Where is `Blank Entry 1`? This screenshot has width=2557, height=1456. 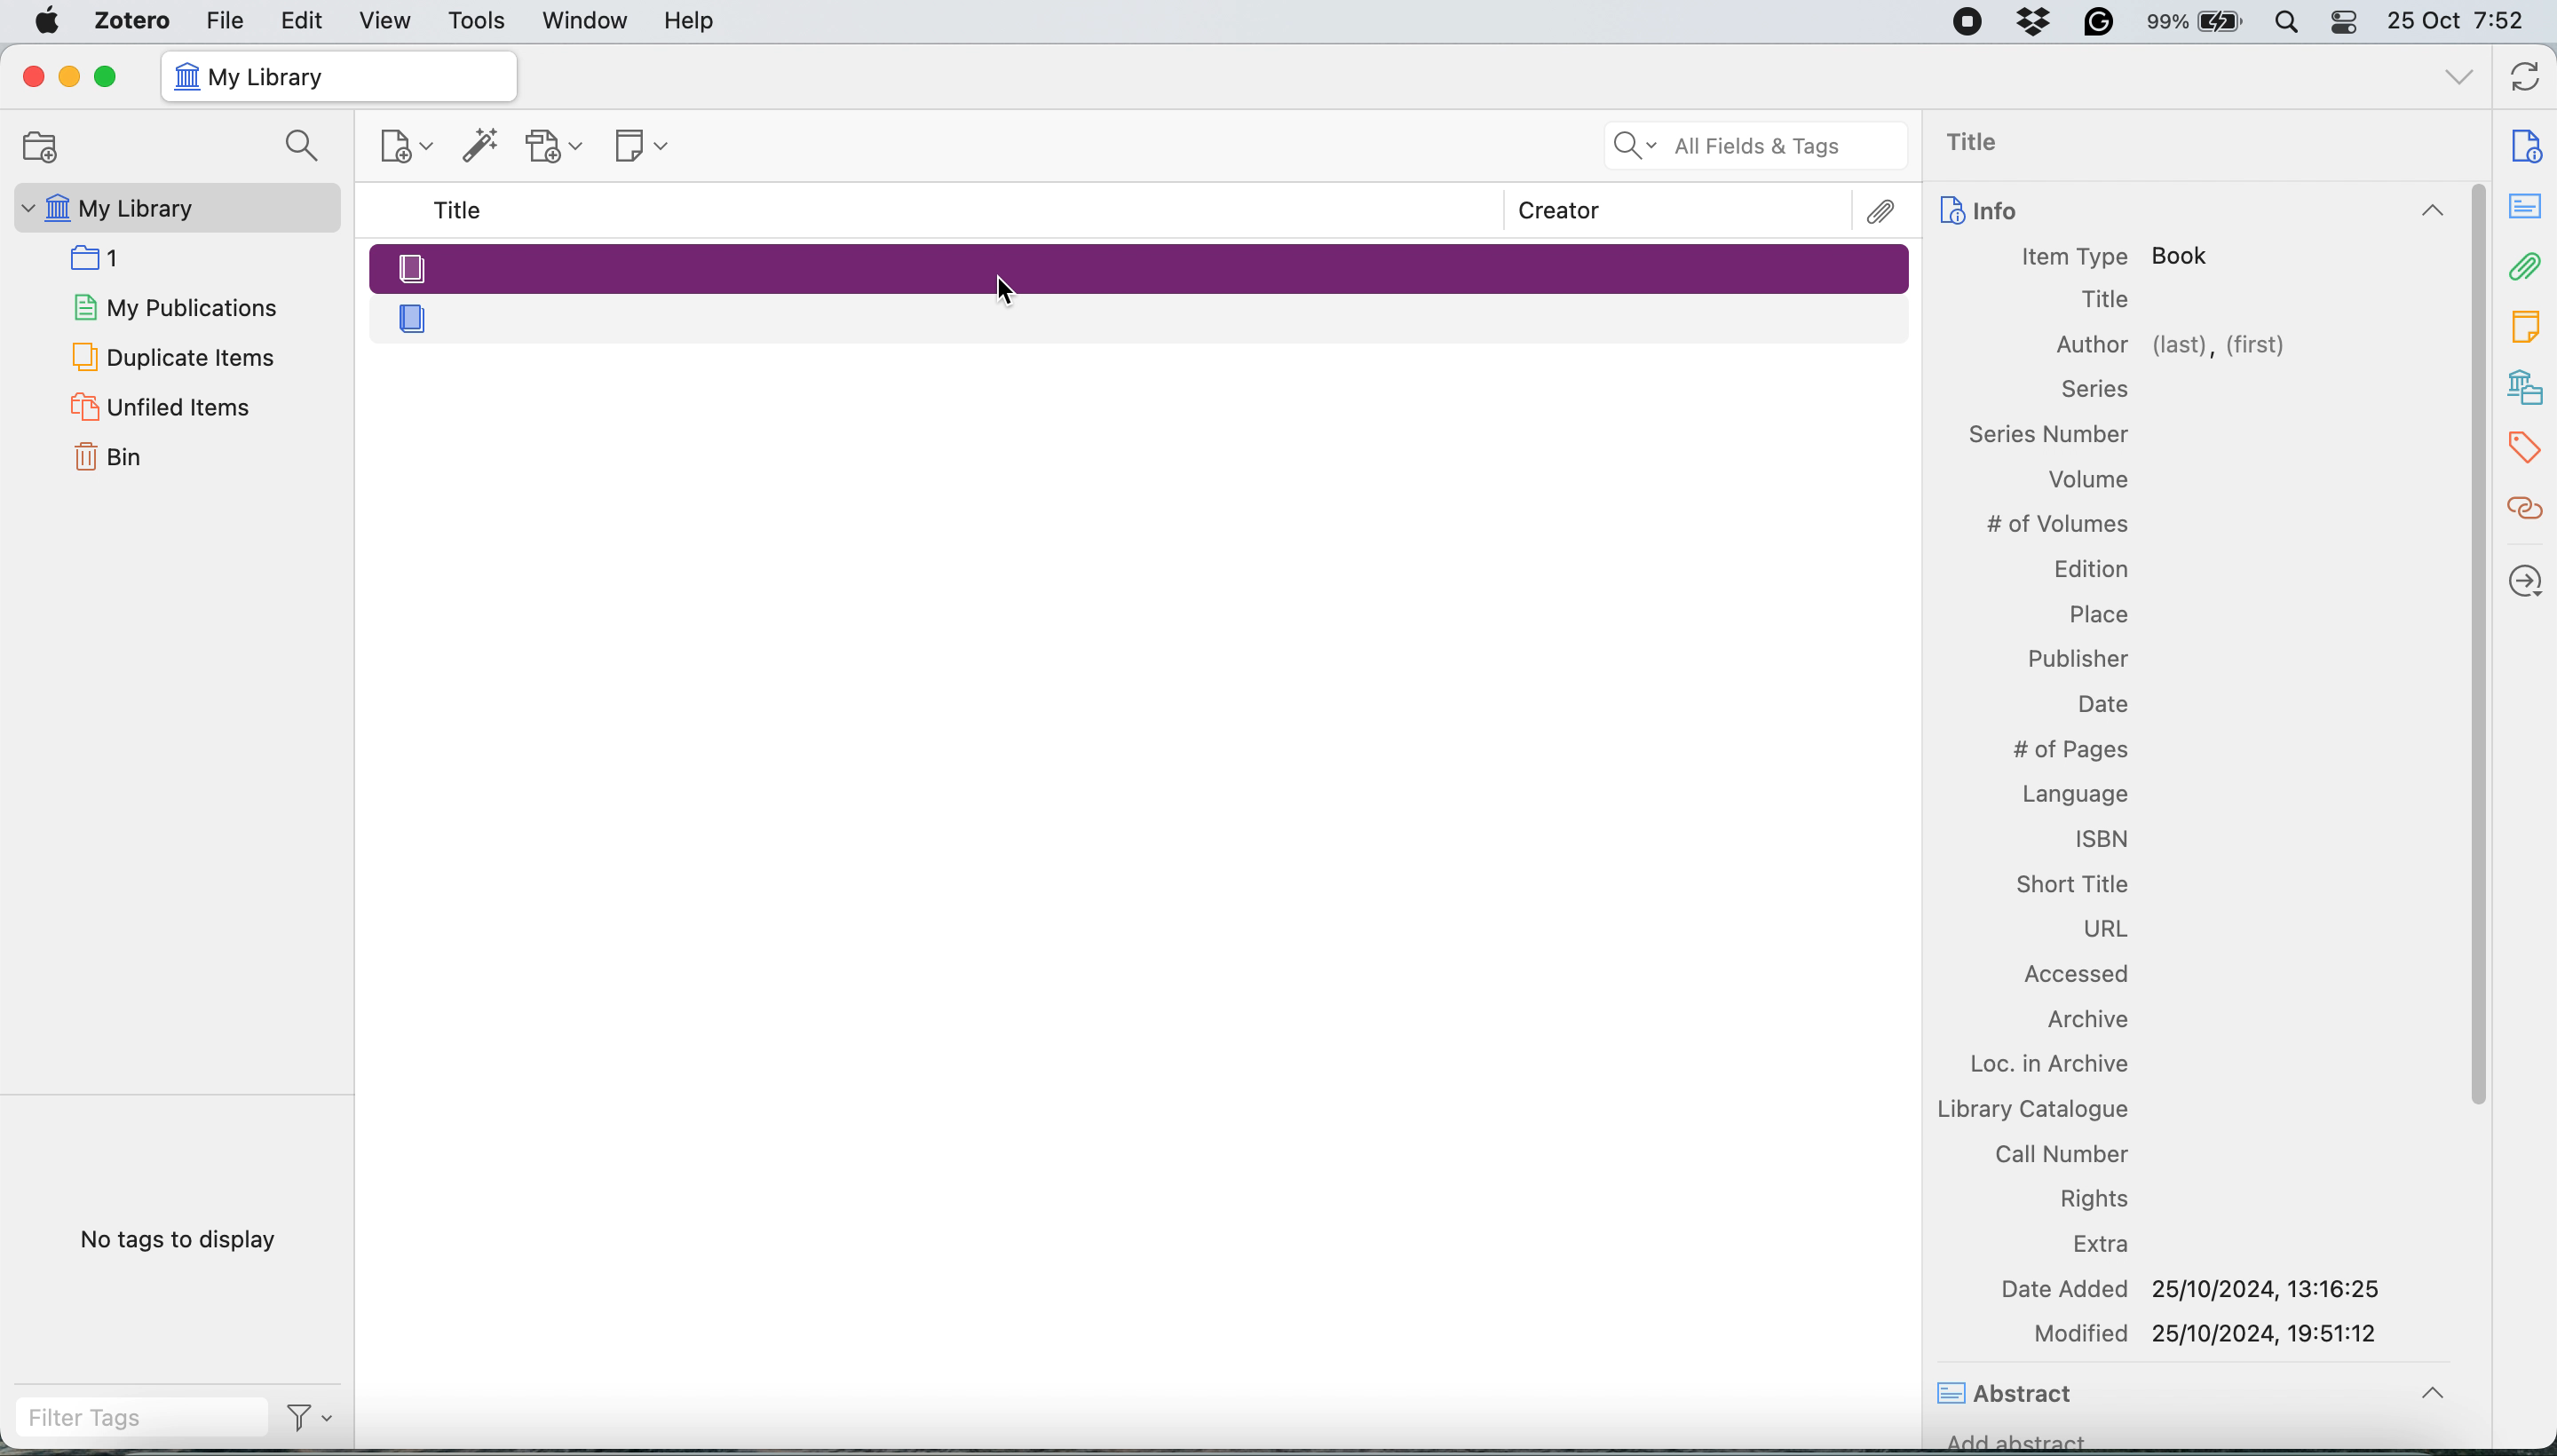
Blank Entry 1 is located at coordinates (1138, 266).